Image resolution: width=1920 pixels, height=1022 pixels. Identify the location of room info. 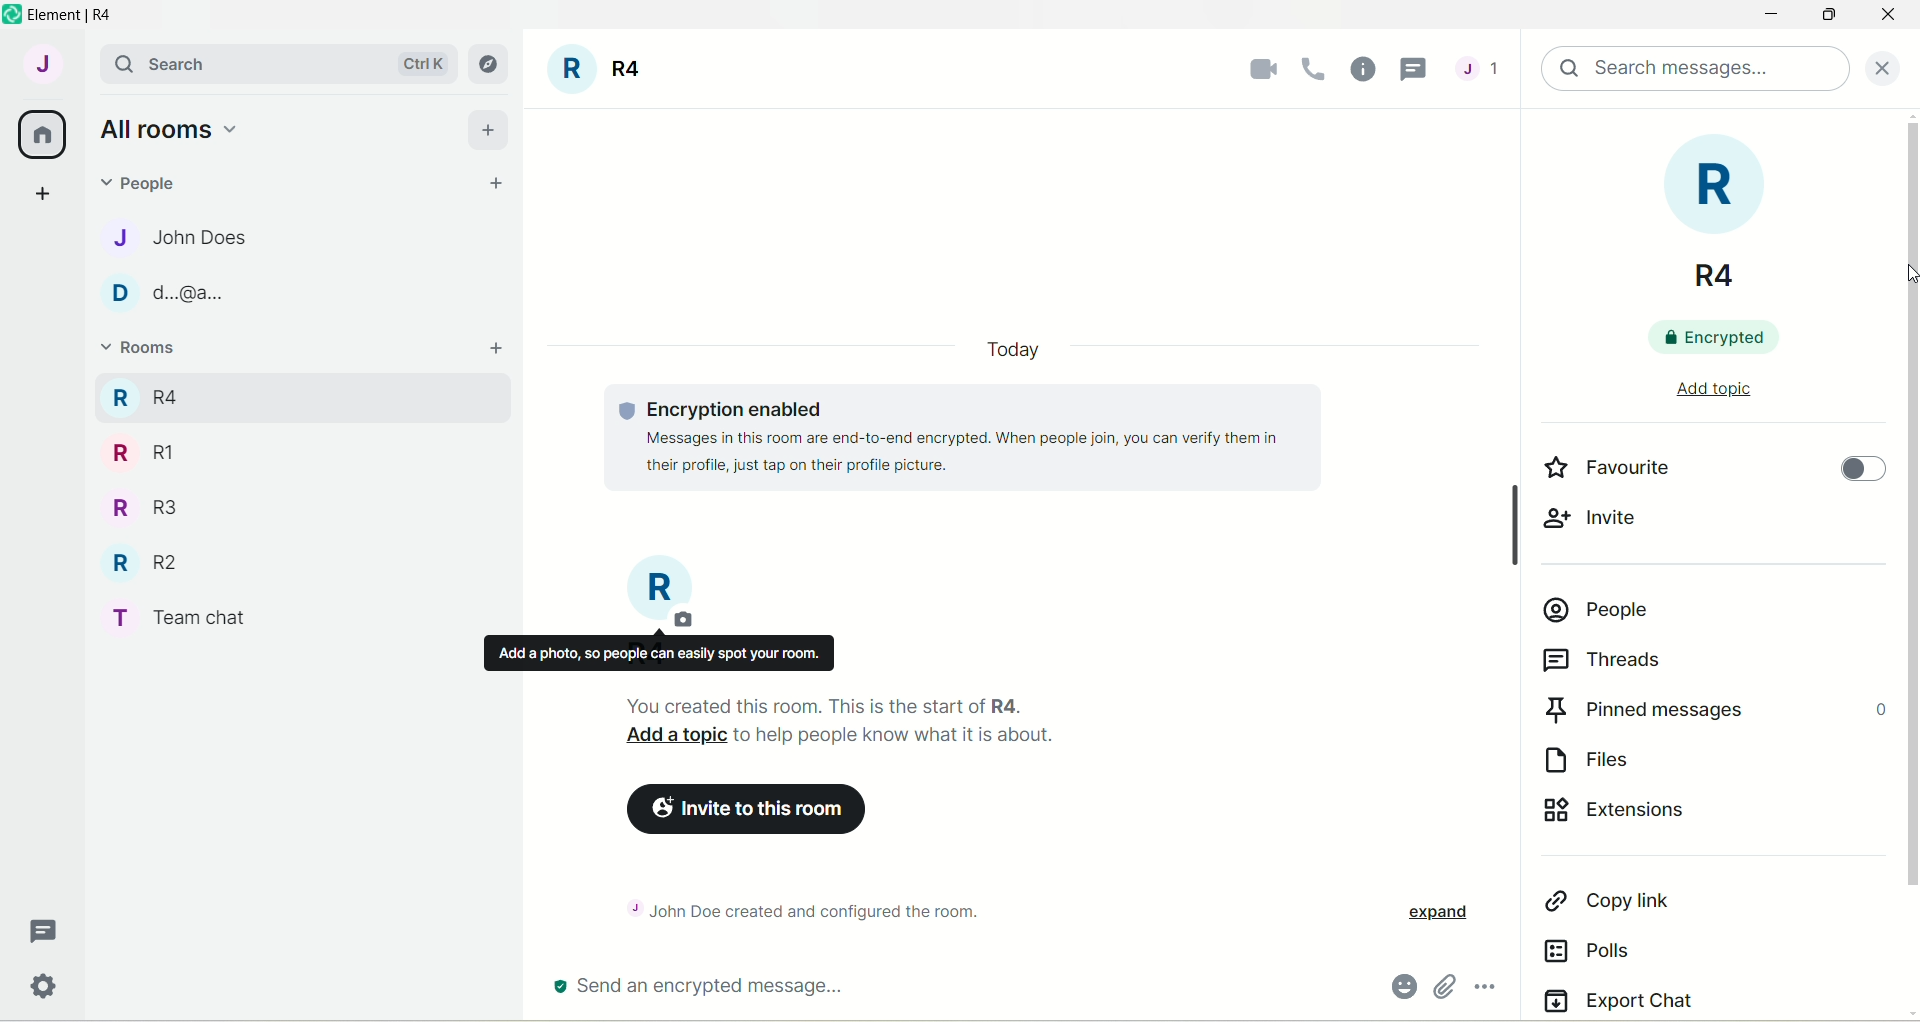
(1365, 67).